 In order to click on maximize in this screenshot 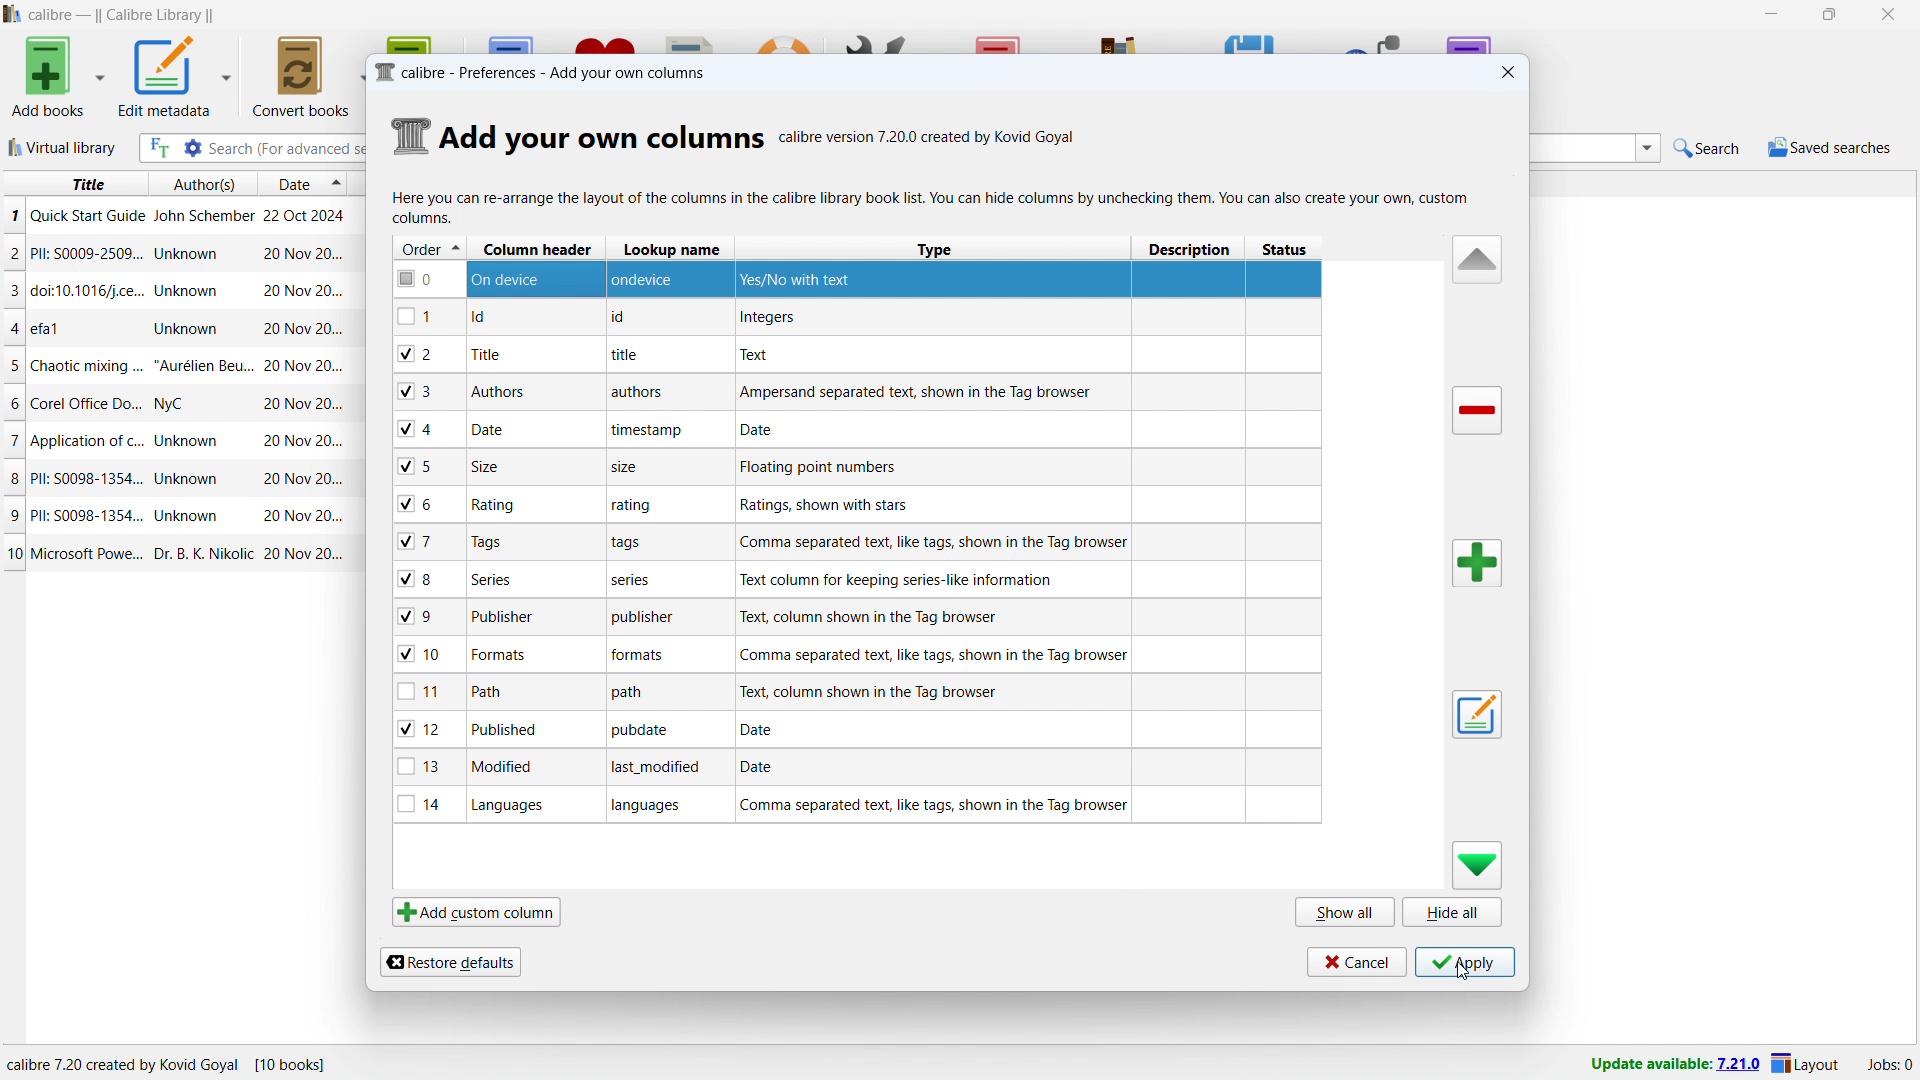, I will do `click(1830, 15)`.